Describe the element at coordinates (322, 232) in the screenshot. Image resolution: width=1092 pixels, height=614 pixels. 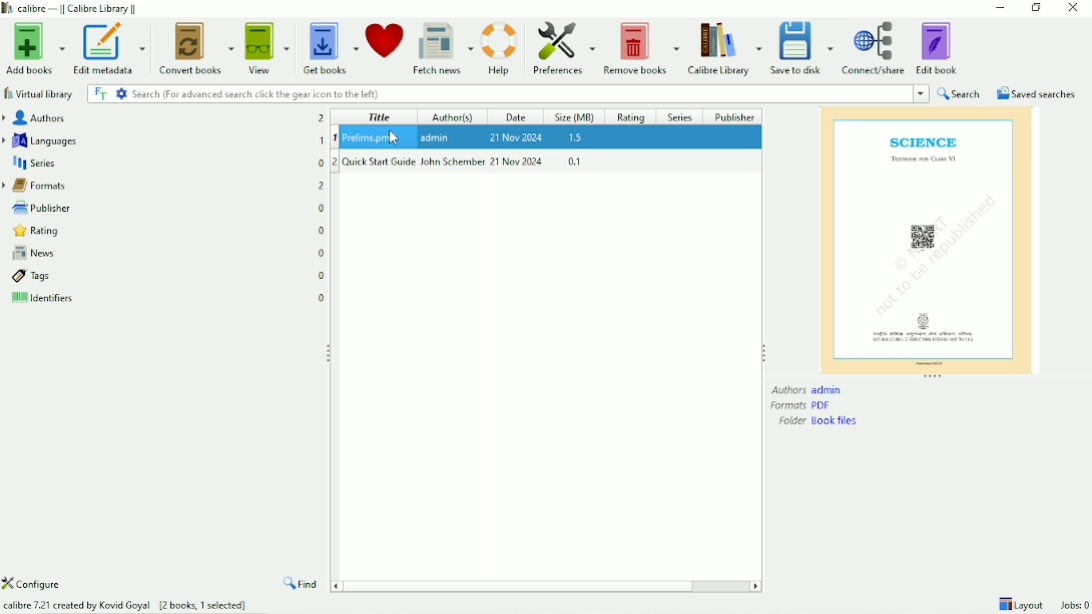
I see `0` at that location.